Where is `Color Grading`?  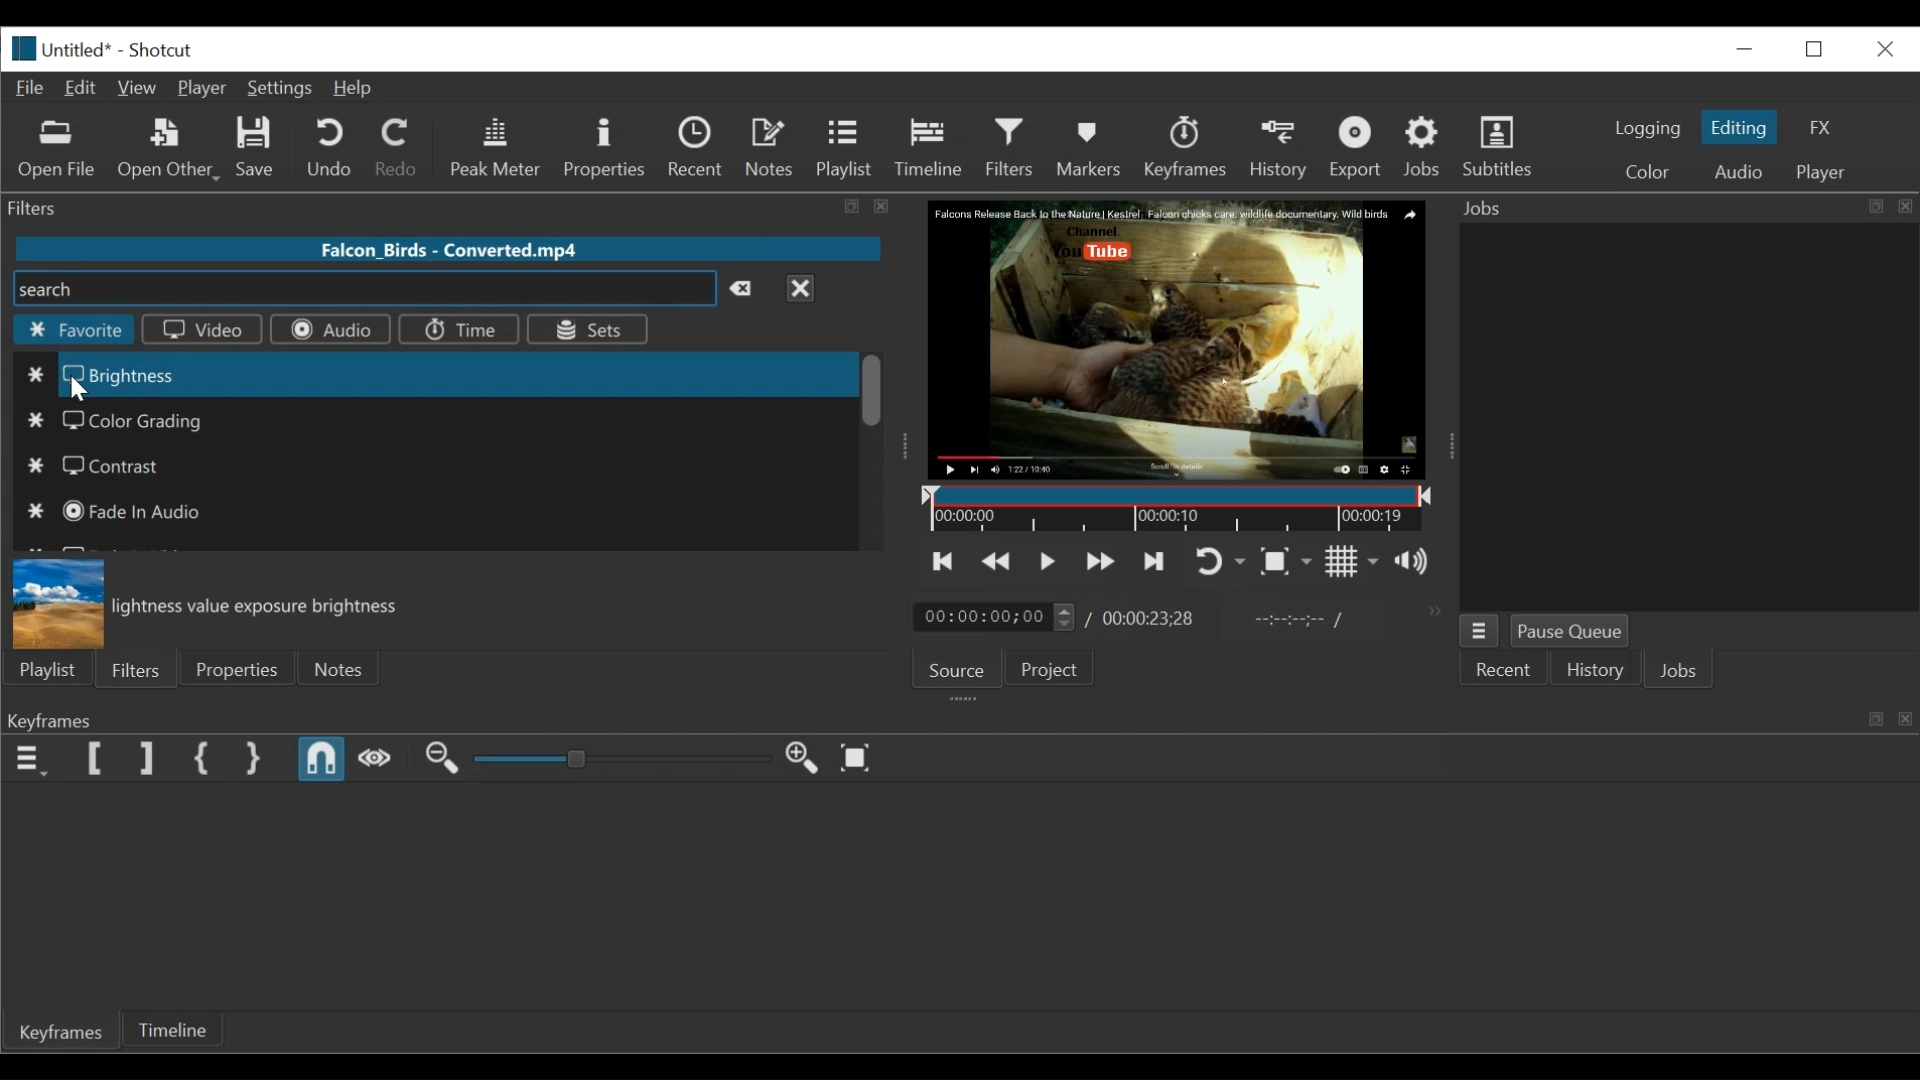 Color Grading is located at coordinates (437, 421).